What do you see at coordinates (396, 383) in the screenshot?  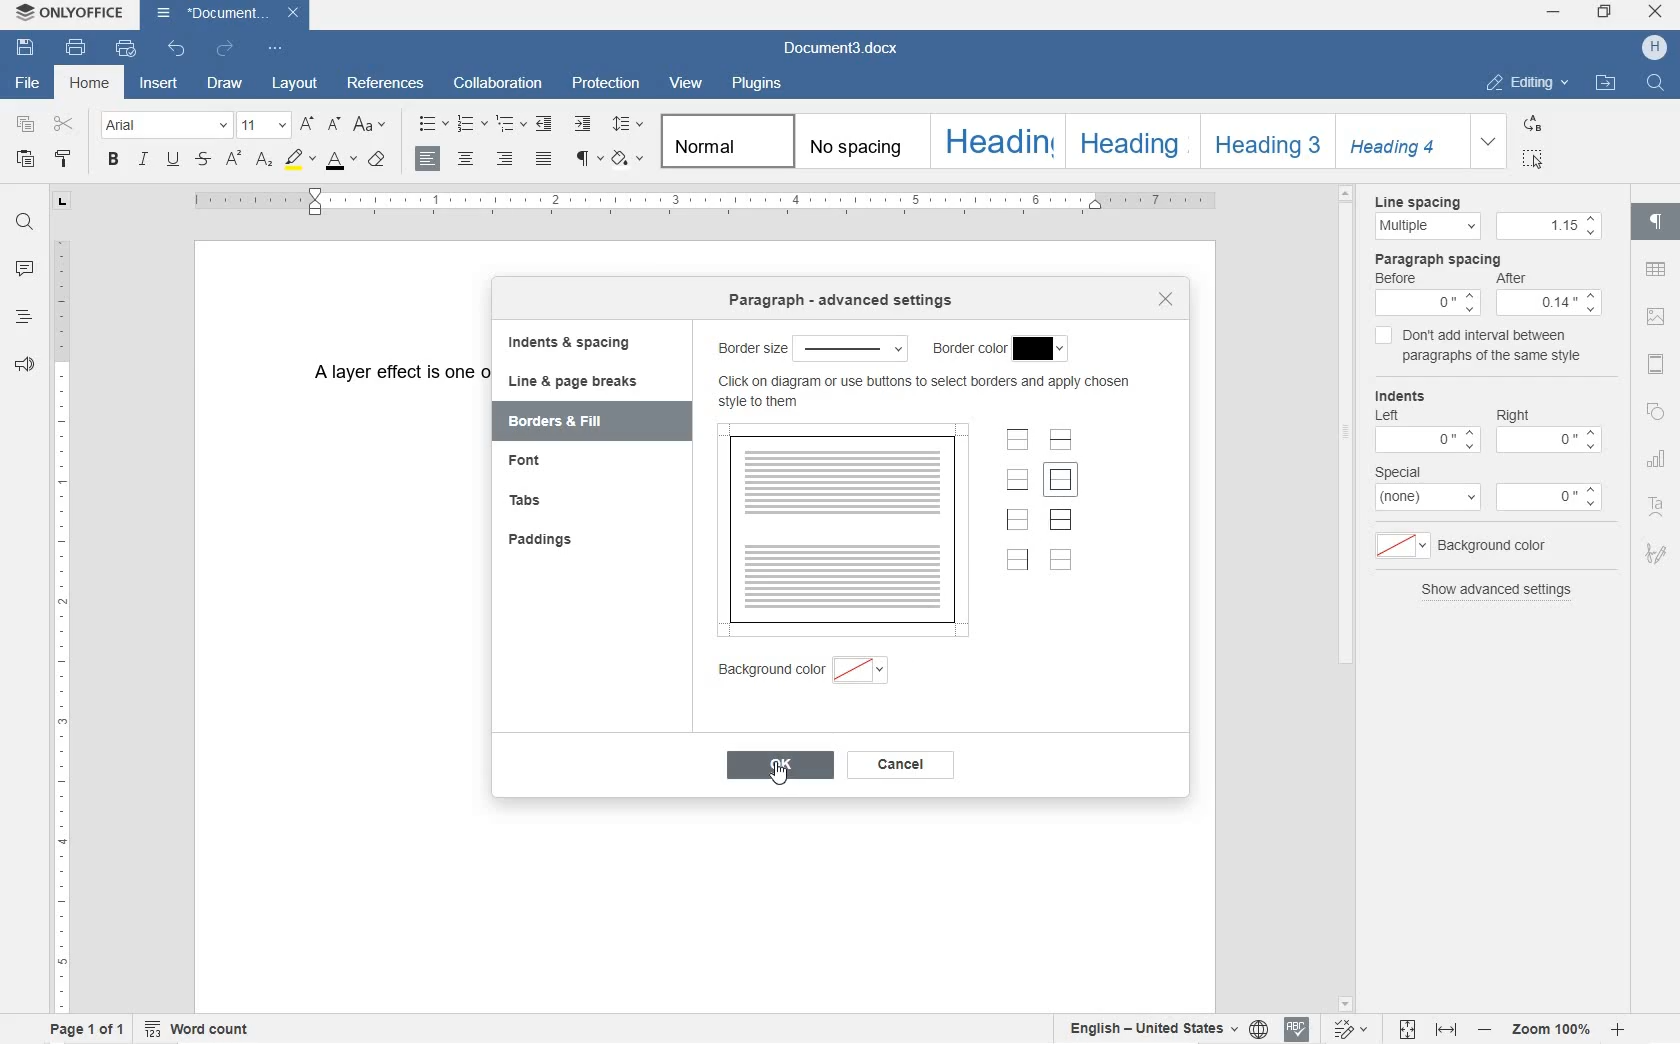 I see `TEXT WRITTEN BY USER` at bounding box center [396, 383].